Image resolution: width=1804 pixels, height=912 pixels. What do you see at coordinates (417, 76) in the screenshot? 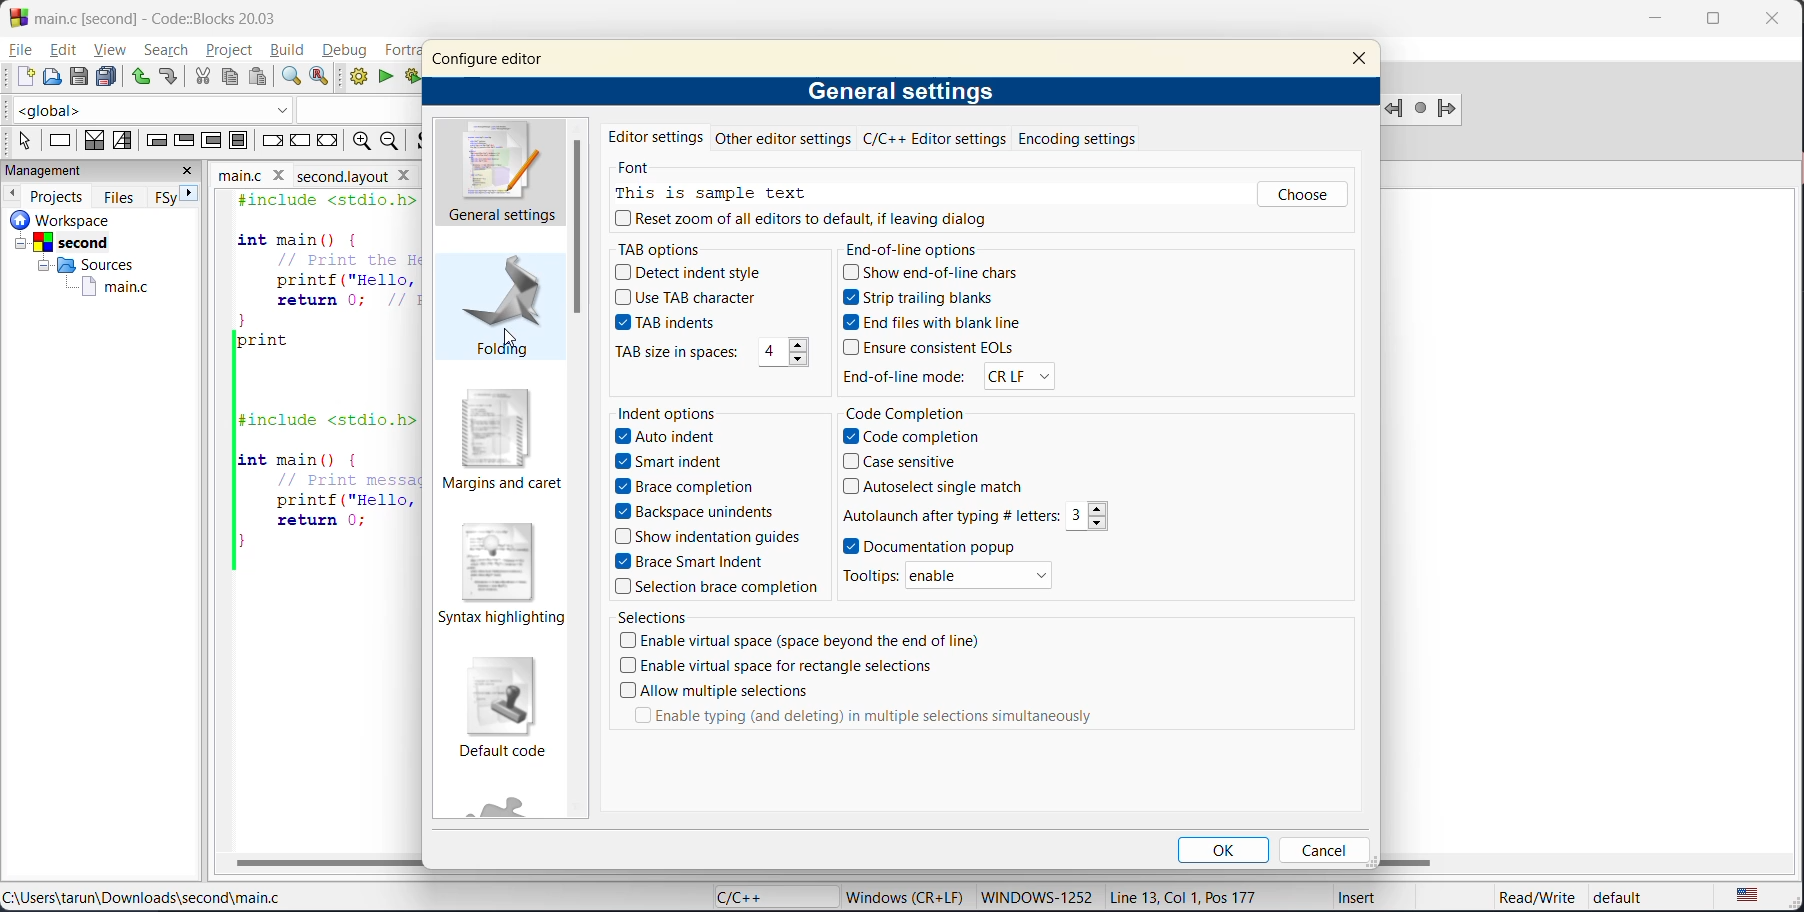
I see `build and run` at bounding box center [417, 76].